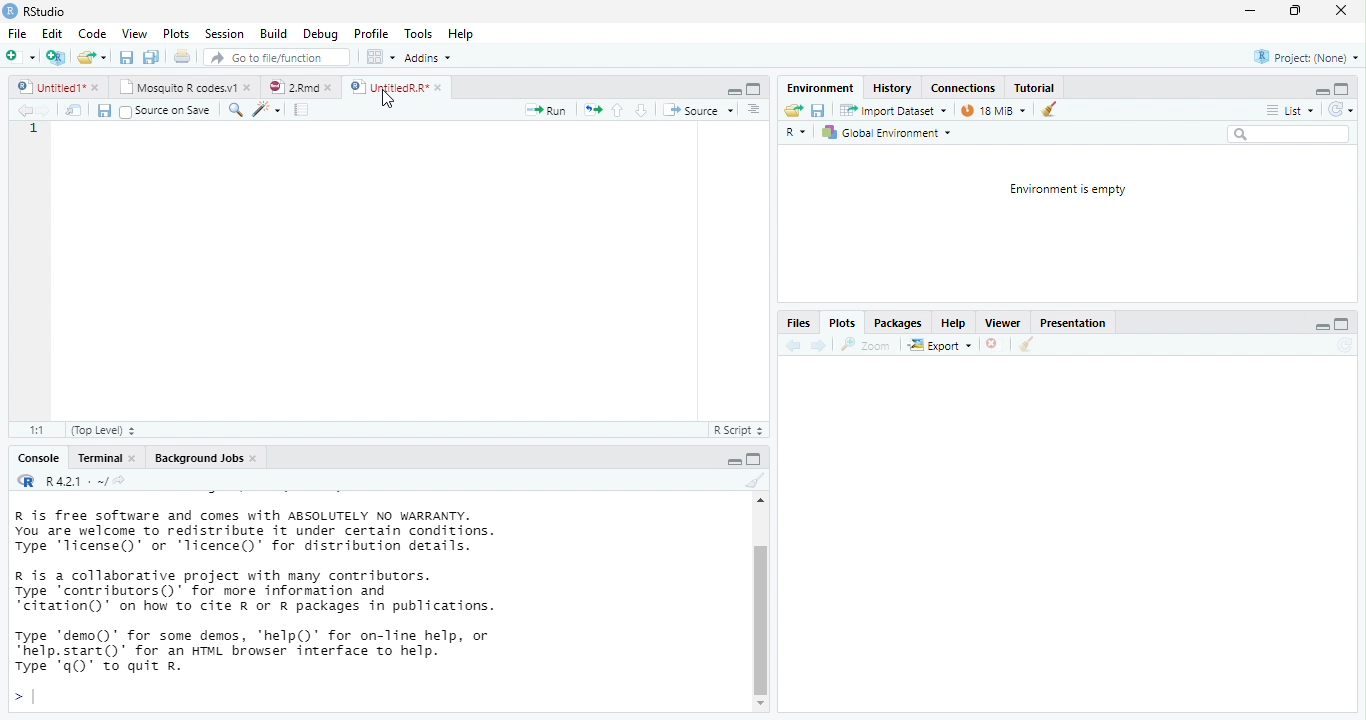 The image size is (1366, 720). Describe the element at coordinates (303, 109) in the screenshot. I see `compile report` at that location.